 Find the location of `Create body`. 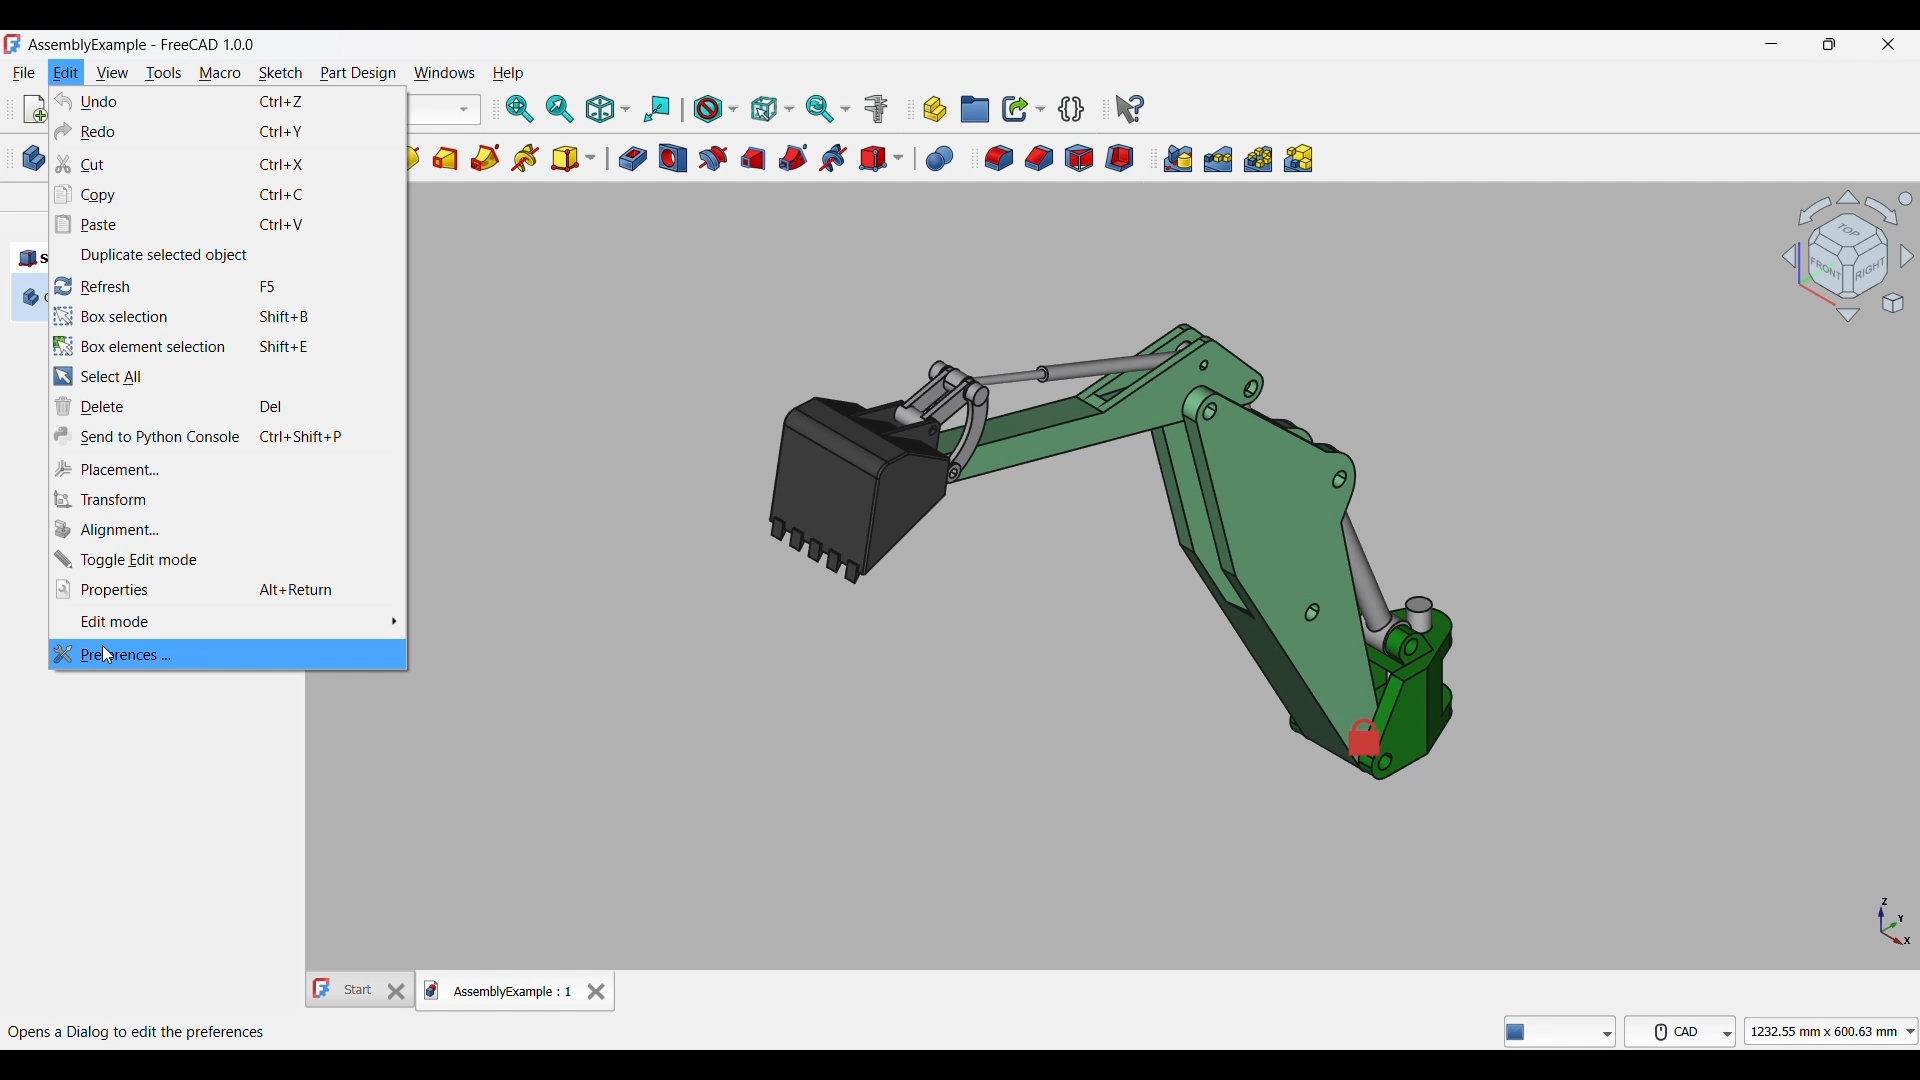

Create body is located at coordinates (34, 158).